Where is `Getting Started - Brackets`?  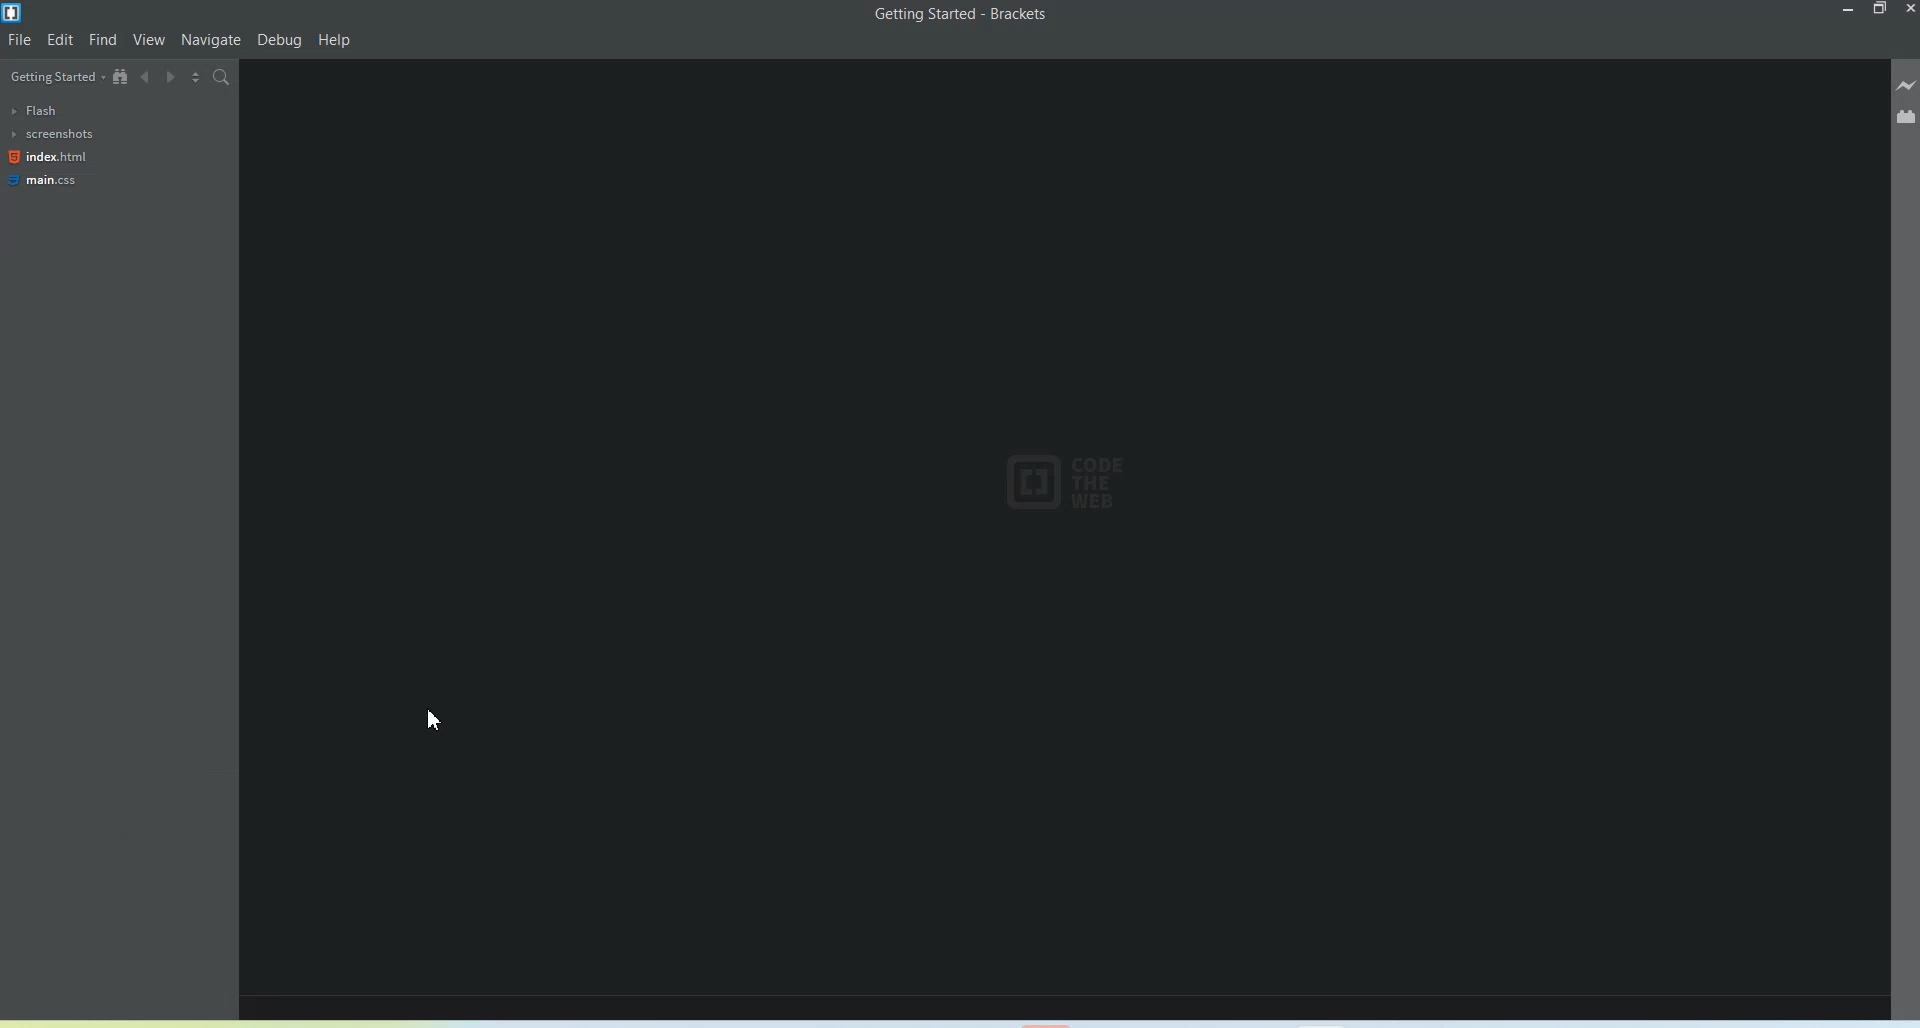 Getting Started - Brackets is located at coordinates (963, 15).